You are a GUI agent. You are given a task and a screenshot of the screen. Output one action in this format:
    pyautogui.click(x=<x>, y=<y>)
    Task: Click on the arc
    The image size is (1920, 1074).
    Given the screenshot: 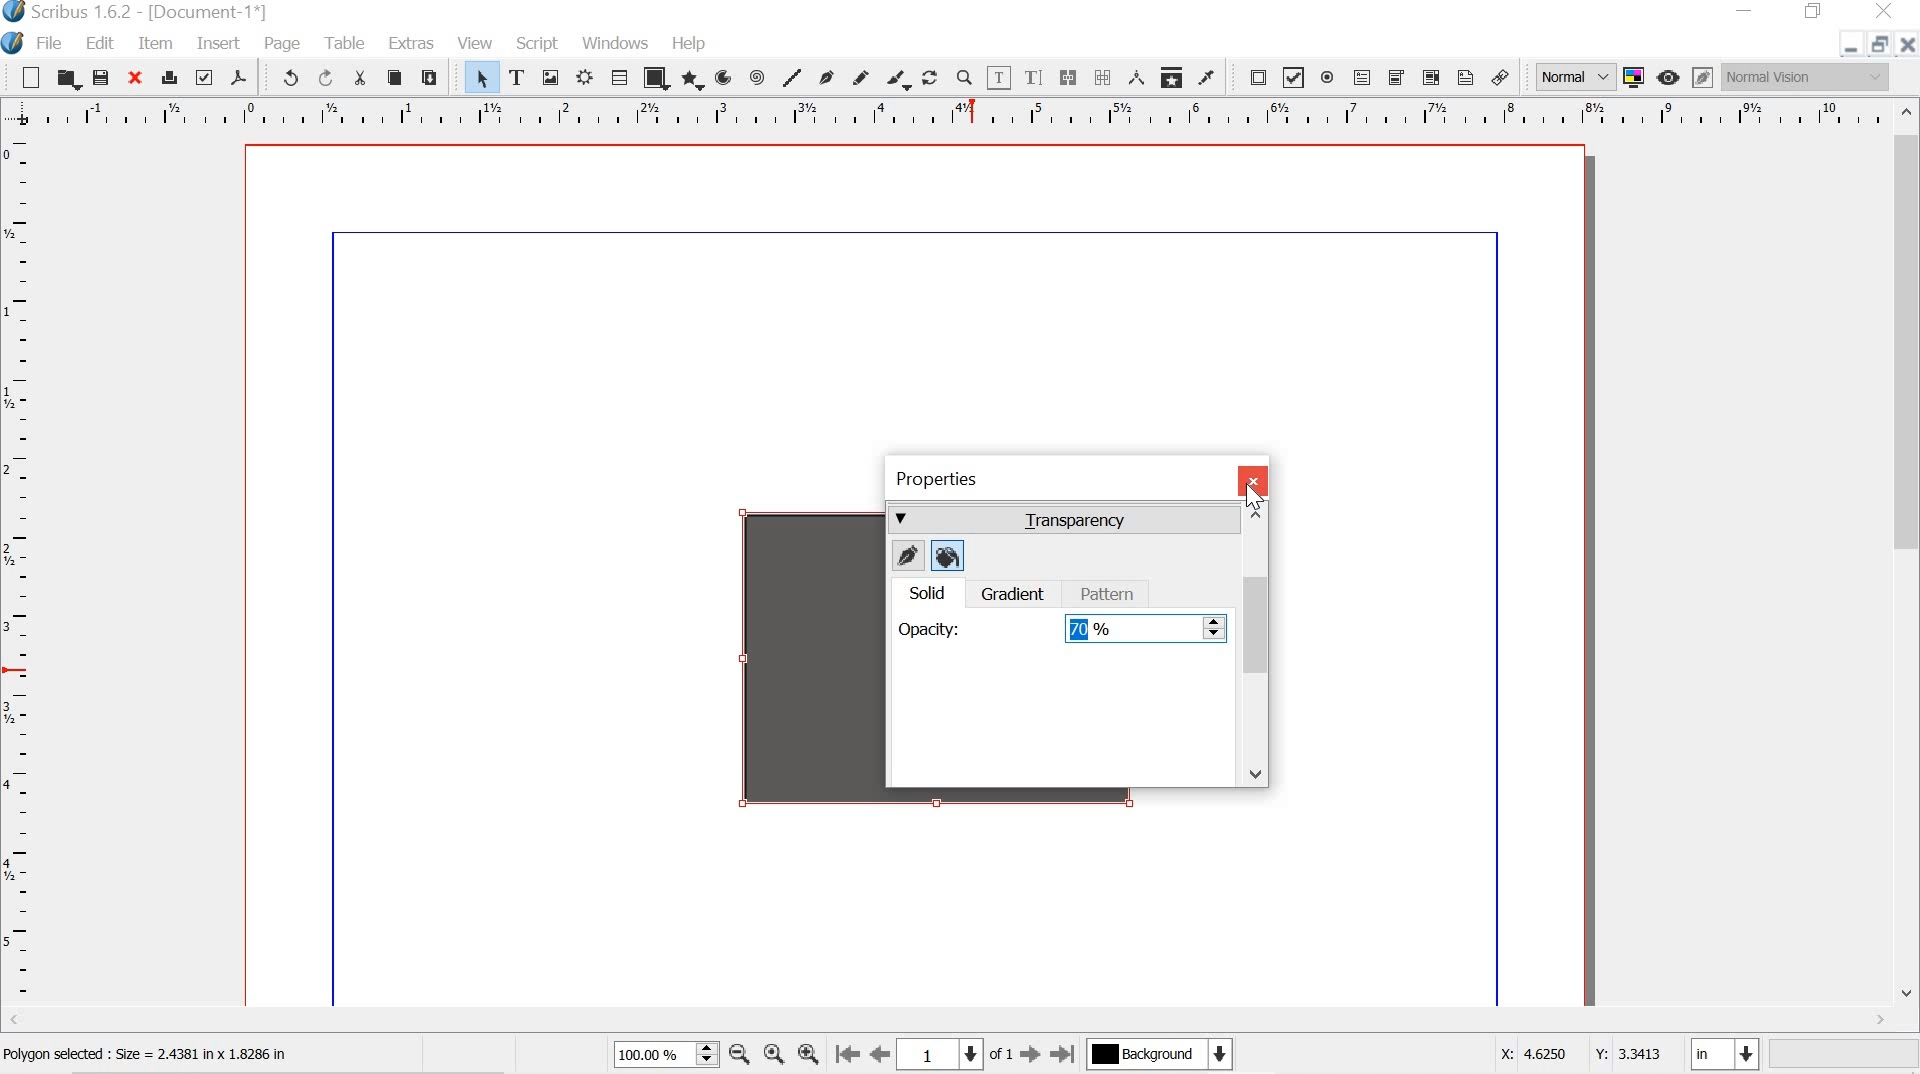 What is the action you would take?
    pyautogui.click(x=725, y=78)
    